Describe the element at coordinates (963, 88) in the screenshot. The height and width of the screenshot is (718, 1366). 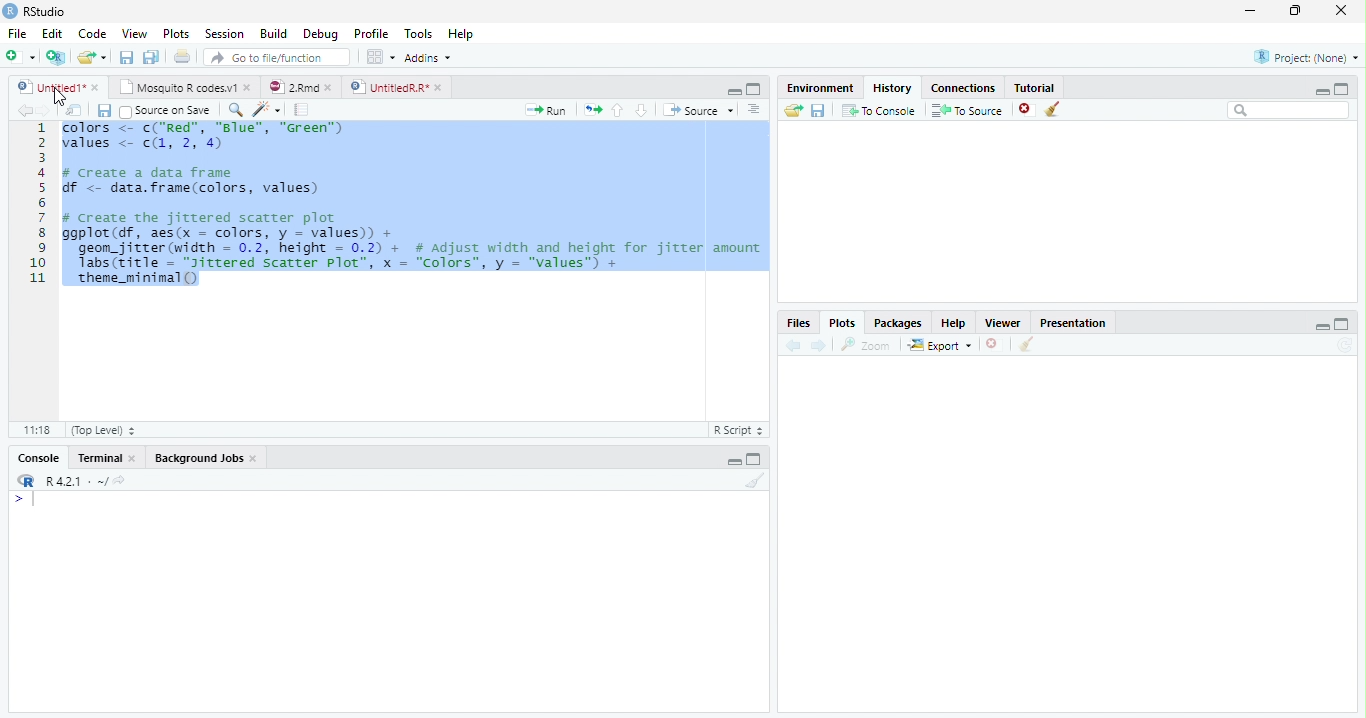
I see `Connections` at that location.